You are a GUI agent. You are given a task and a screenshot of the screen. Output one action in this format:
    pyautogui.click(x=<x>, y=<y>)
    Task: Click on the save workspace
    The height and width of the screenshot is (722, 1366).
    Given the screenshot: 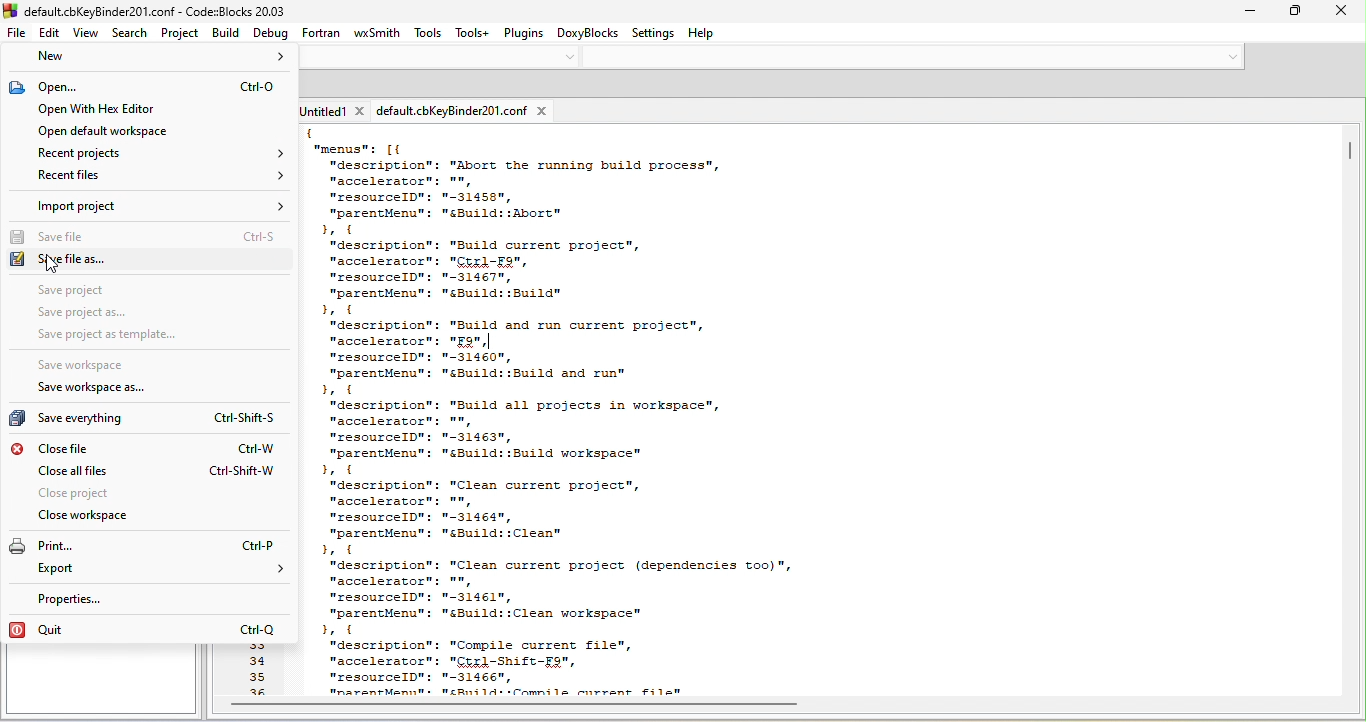 What is the action you would take?
    pyautogui.click(x=88, y=368)
    